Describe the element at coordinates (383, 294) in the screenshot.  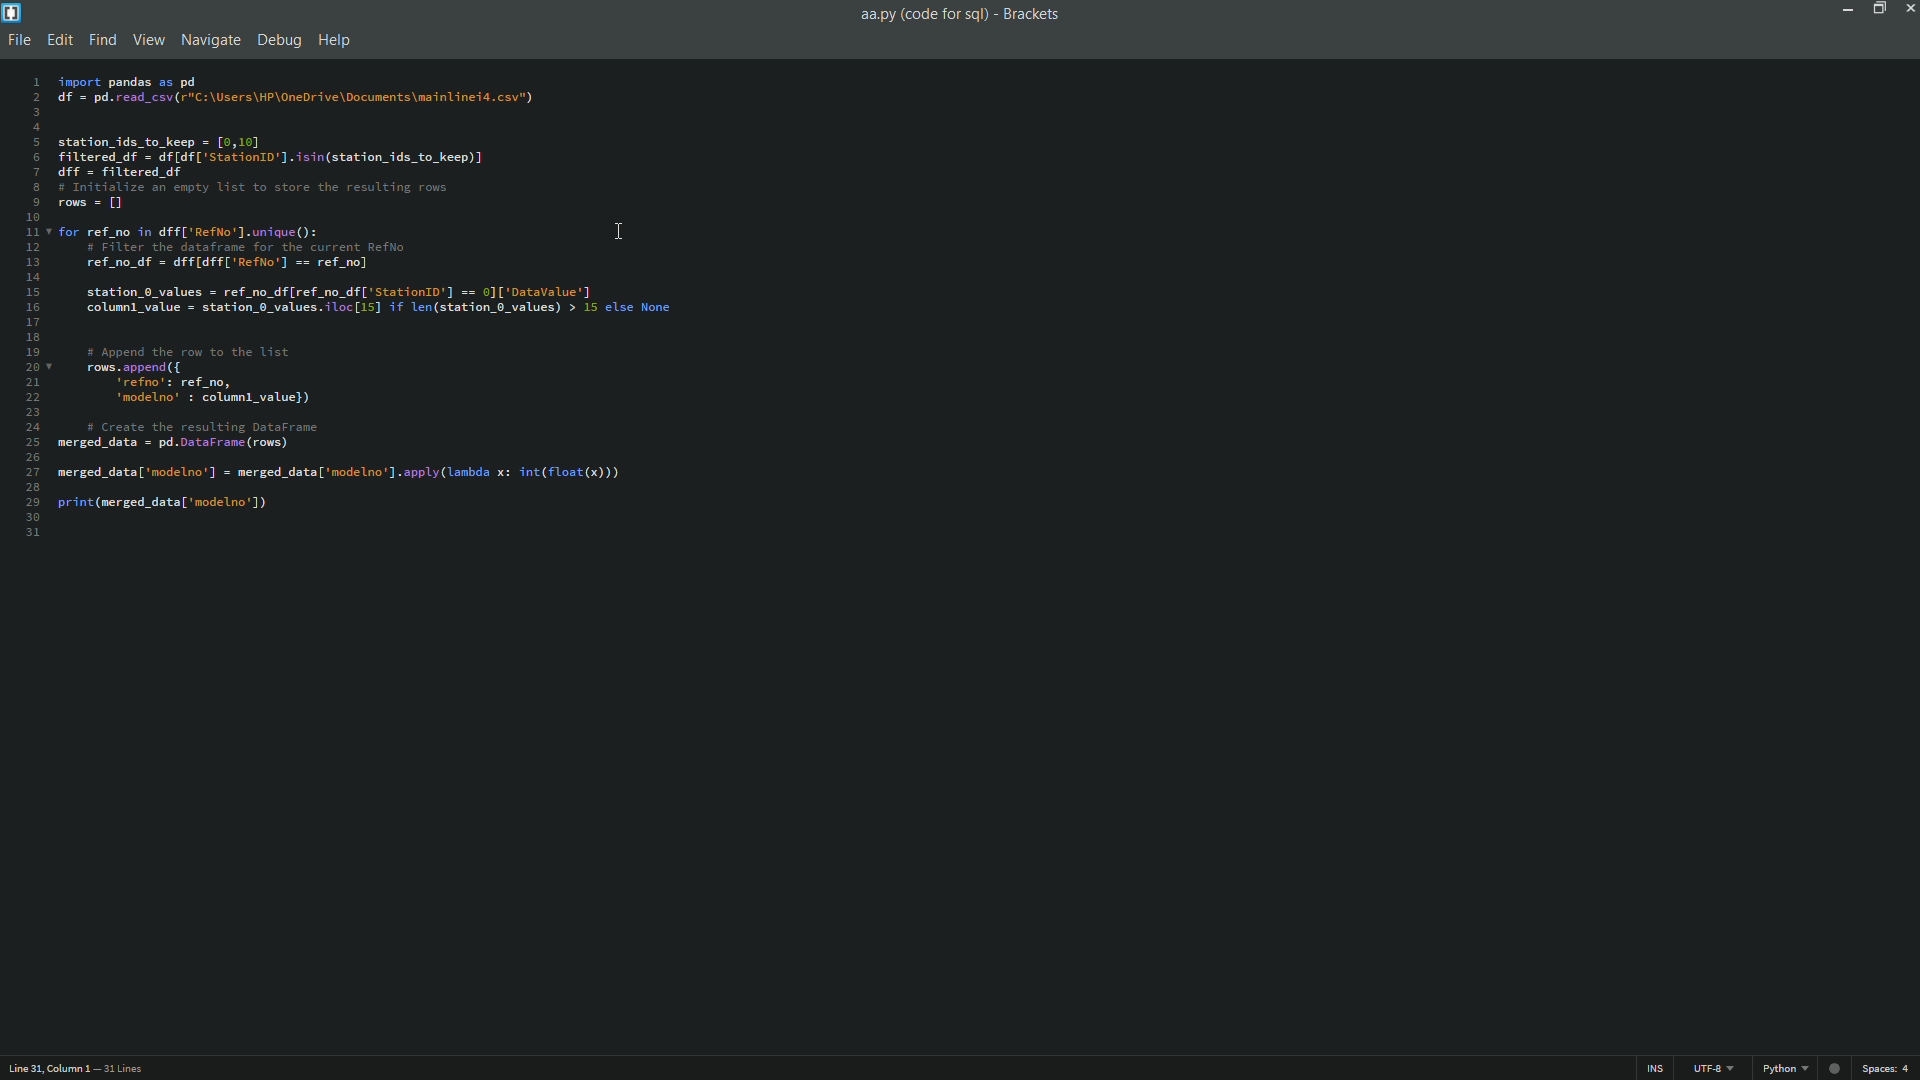
I see `import pandas as pd
df = pd.read_csv(r"C:\Users\HP\OneDrive\Docunents\mainlinei4.csv")
station_ids_to_keep = [0,16]
filtered df = df [df['Station1D'].isin(station_ids_to_keep)]
dff = filtered df
# Initialize an empty list to store the resulting rows
rows = []
for ref_no in dff['RefNo'].unique():
# Filter the dataframe for the current RefNo
ref_no_df = dff[dff['Reflo'] == ref_no]
station_0_values = ref_no_df[ref_no_df['StationI'] == 0]['DataValue']
columnl value = station_0_values.iloc[15] if len(station_0_values) > 15 else None
# Append the row to the list
 rows.append({
‘refno': ref_no,
‘modelno’ : columnl_value})
# Create the resulting DataFrame
merged_data = pd.DataFrane (rows)
merged_data['modelno’] = merged_data['modelno']. apply (lambda x: int(float(x)))
print(merged_datal'modelno'])` at that location.